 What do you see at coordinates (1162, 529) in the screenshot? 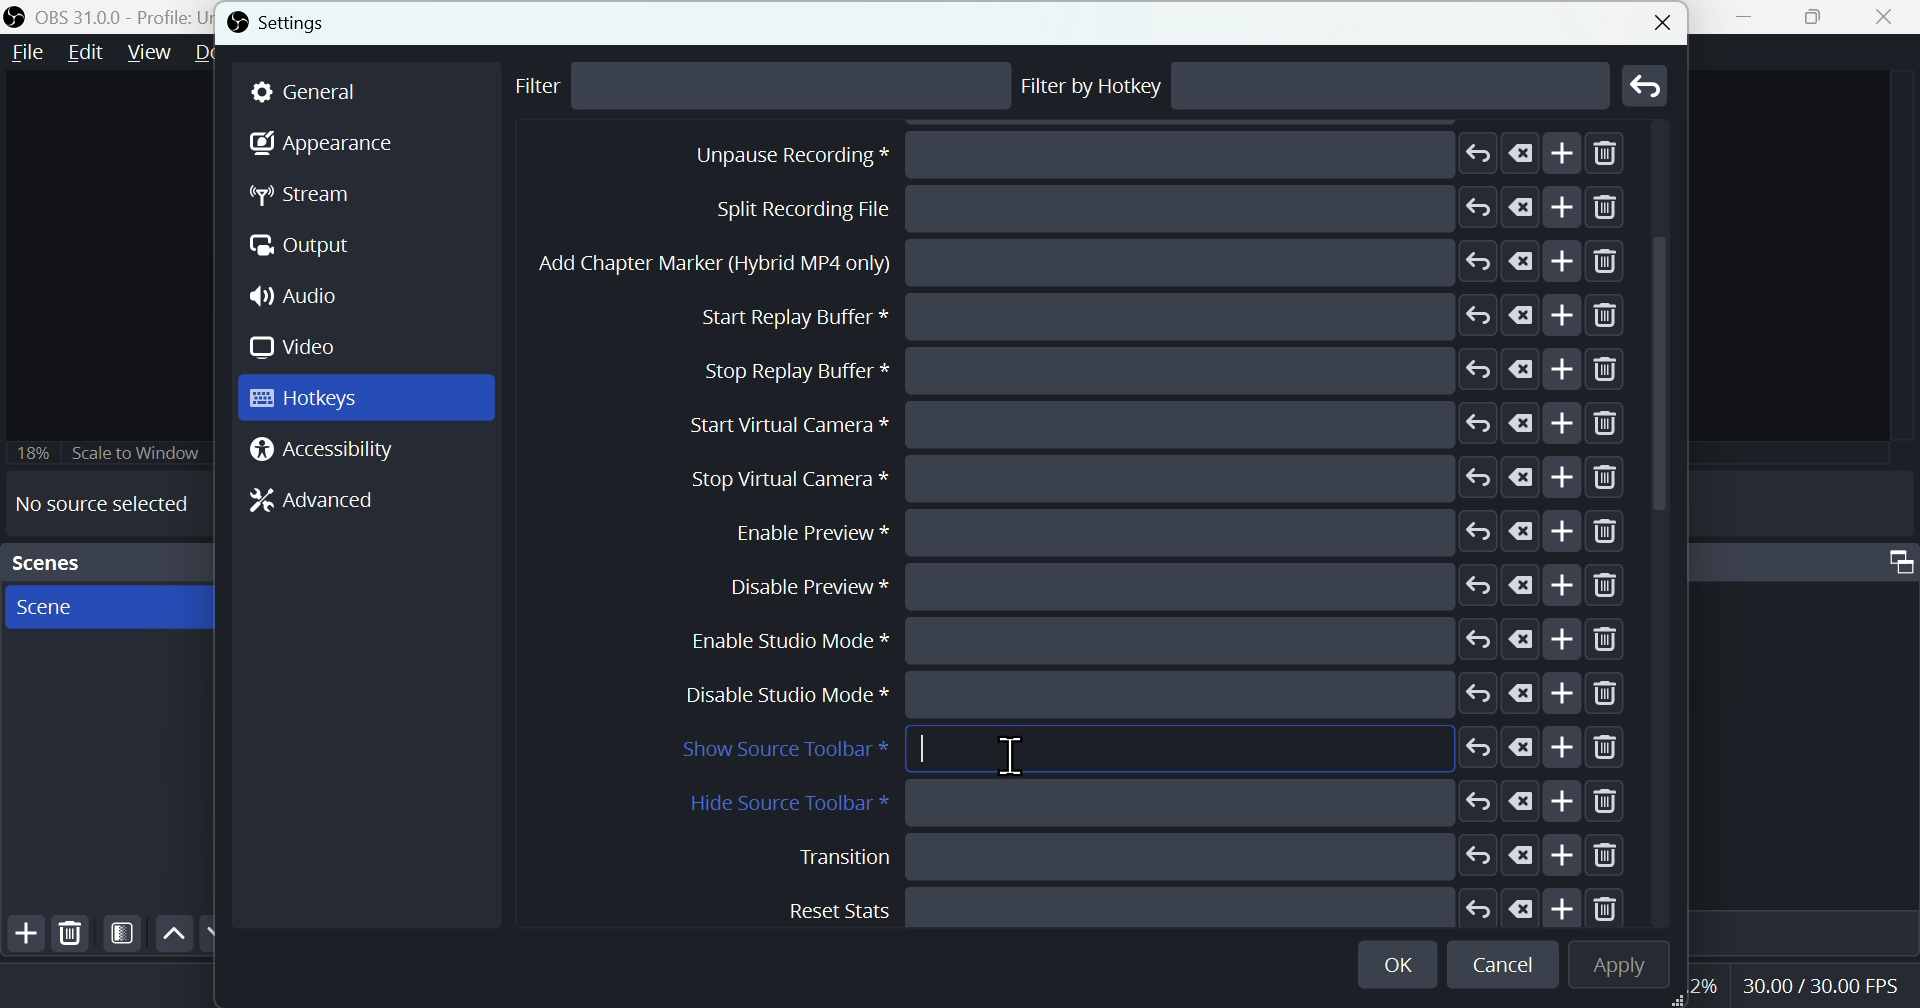
I see `Start replay buffer` at bounding box center [1162, 529].